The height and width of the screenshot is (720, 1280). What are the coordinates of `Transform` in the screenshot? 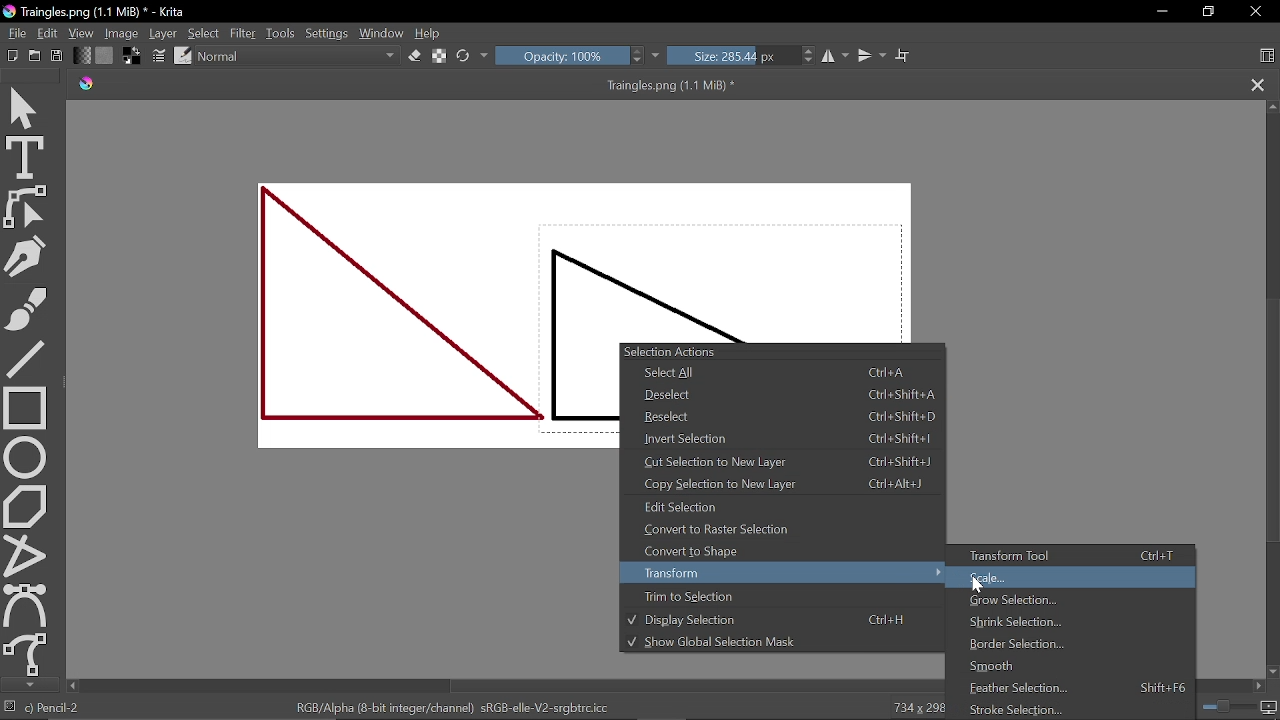 It's located at (785, 572).